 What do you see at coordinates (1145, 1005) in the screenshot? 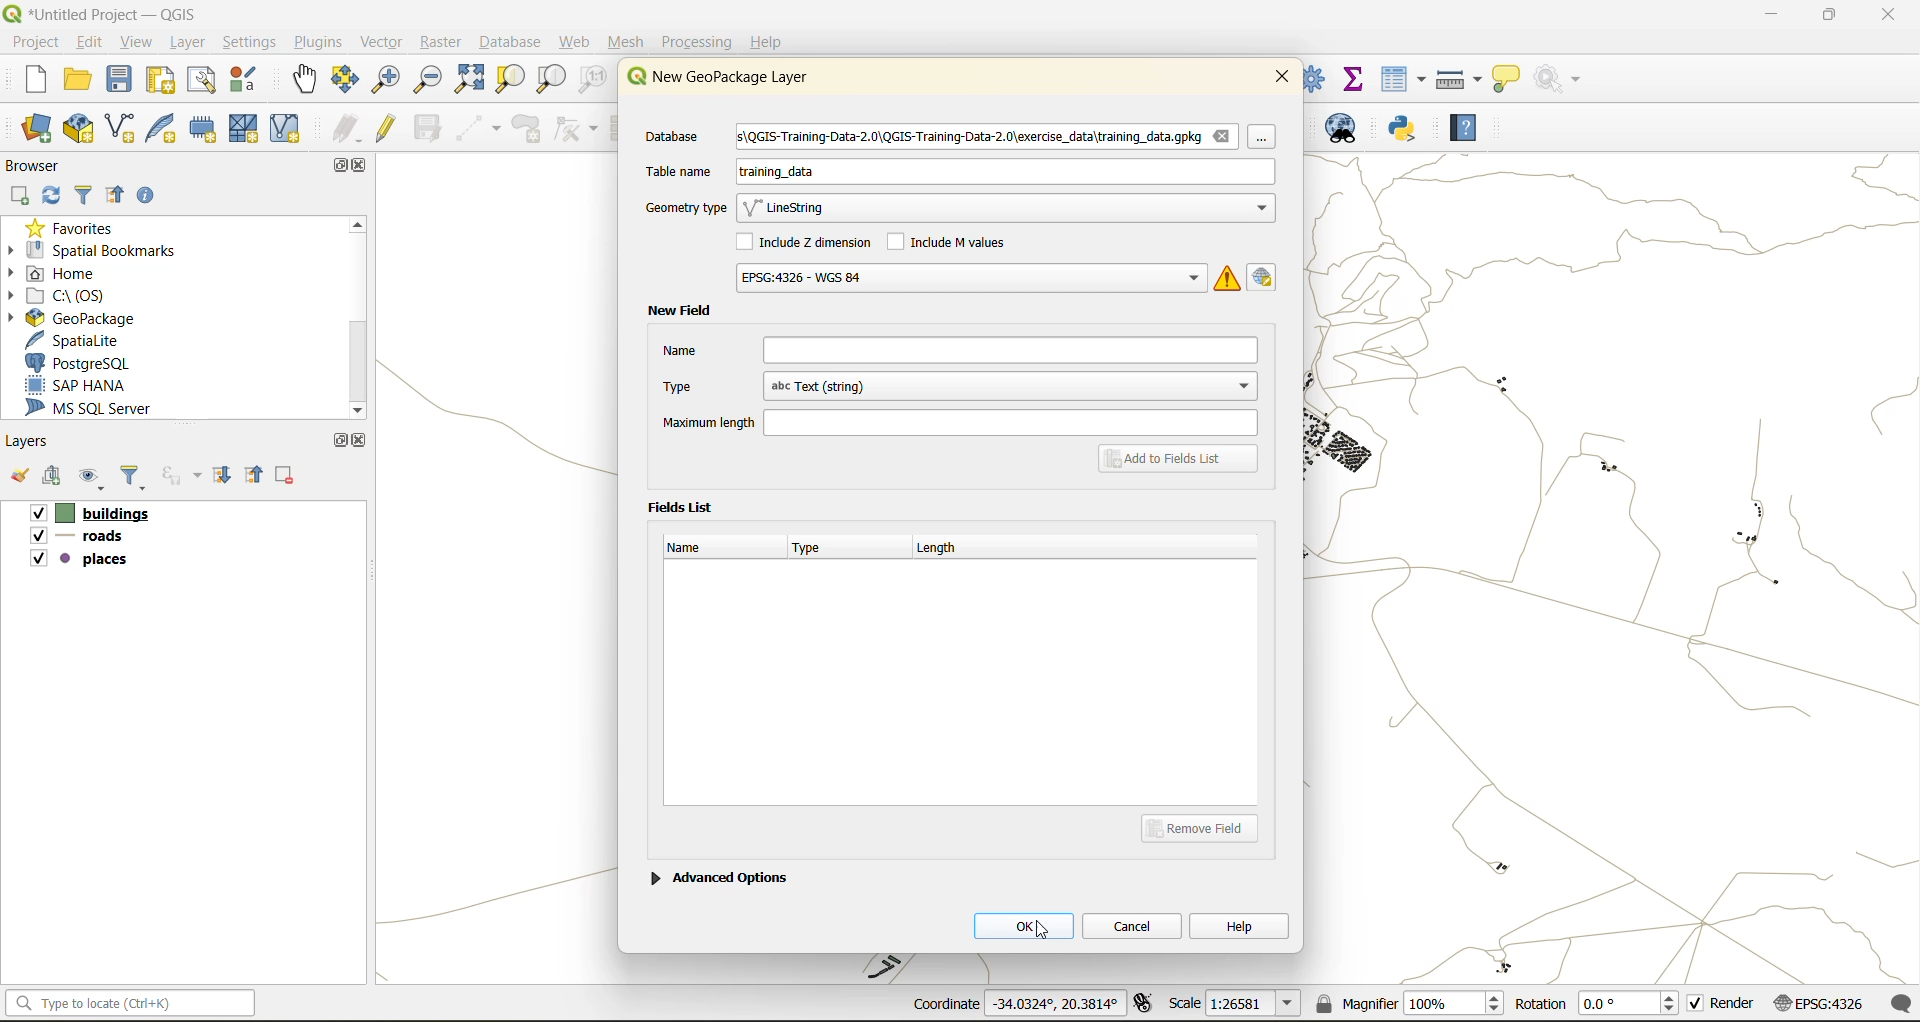
I see `toggle extents` at bounding box center [1145, 1005].